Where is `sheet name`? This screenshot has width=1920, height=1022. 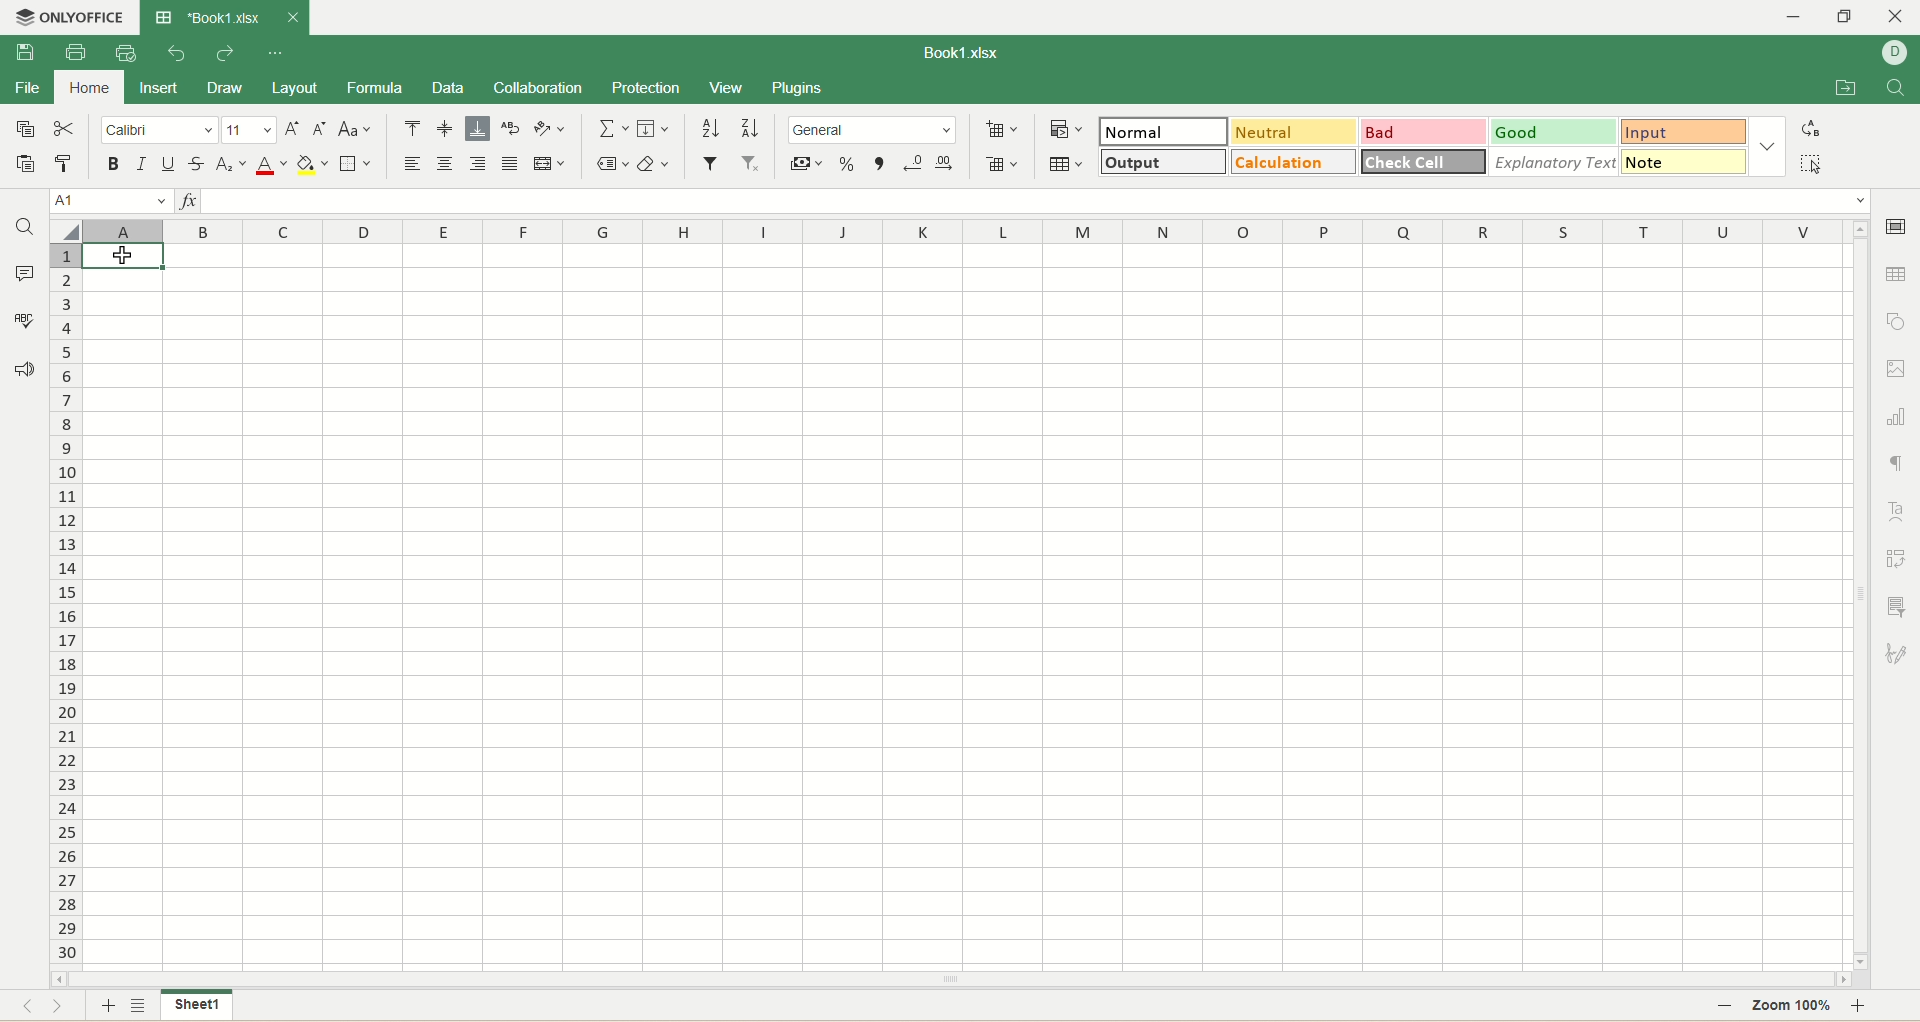
sheet name is located at coordinates (195, 1005).